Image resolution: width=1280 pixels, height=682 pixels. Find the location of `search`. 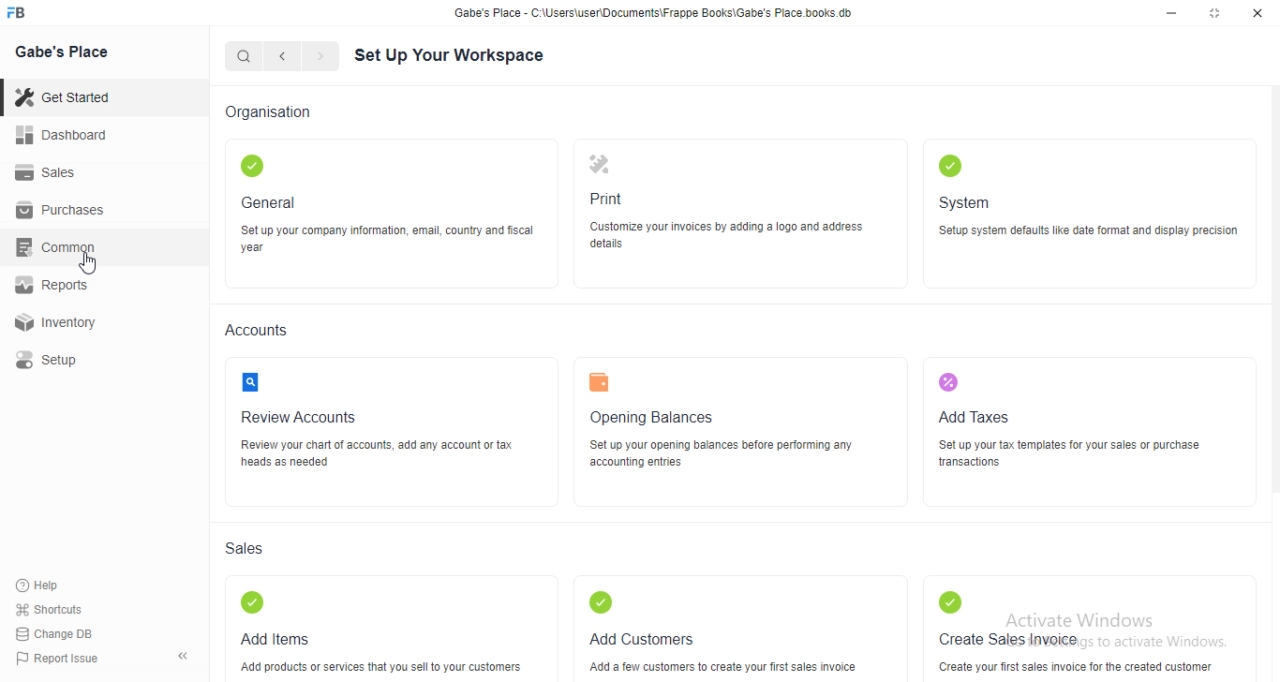

search is located at coordinates (245, 57).